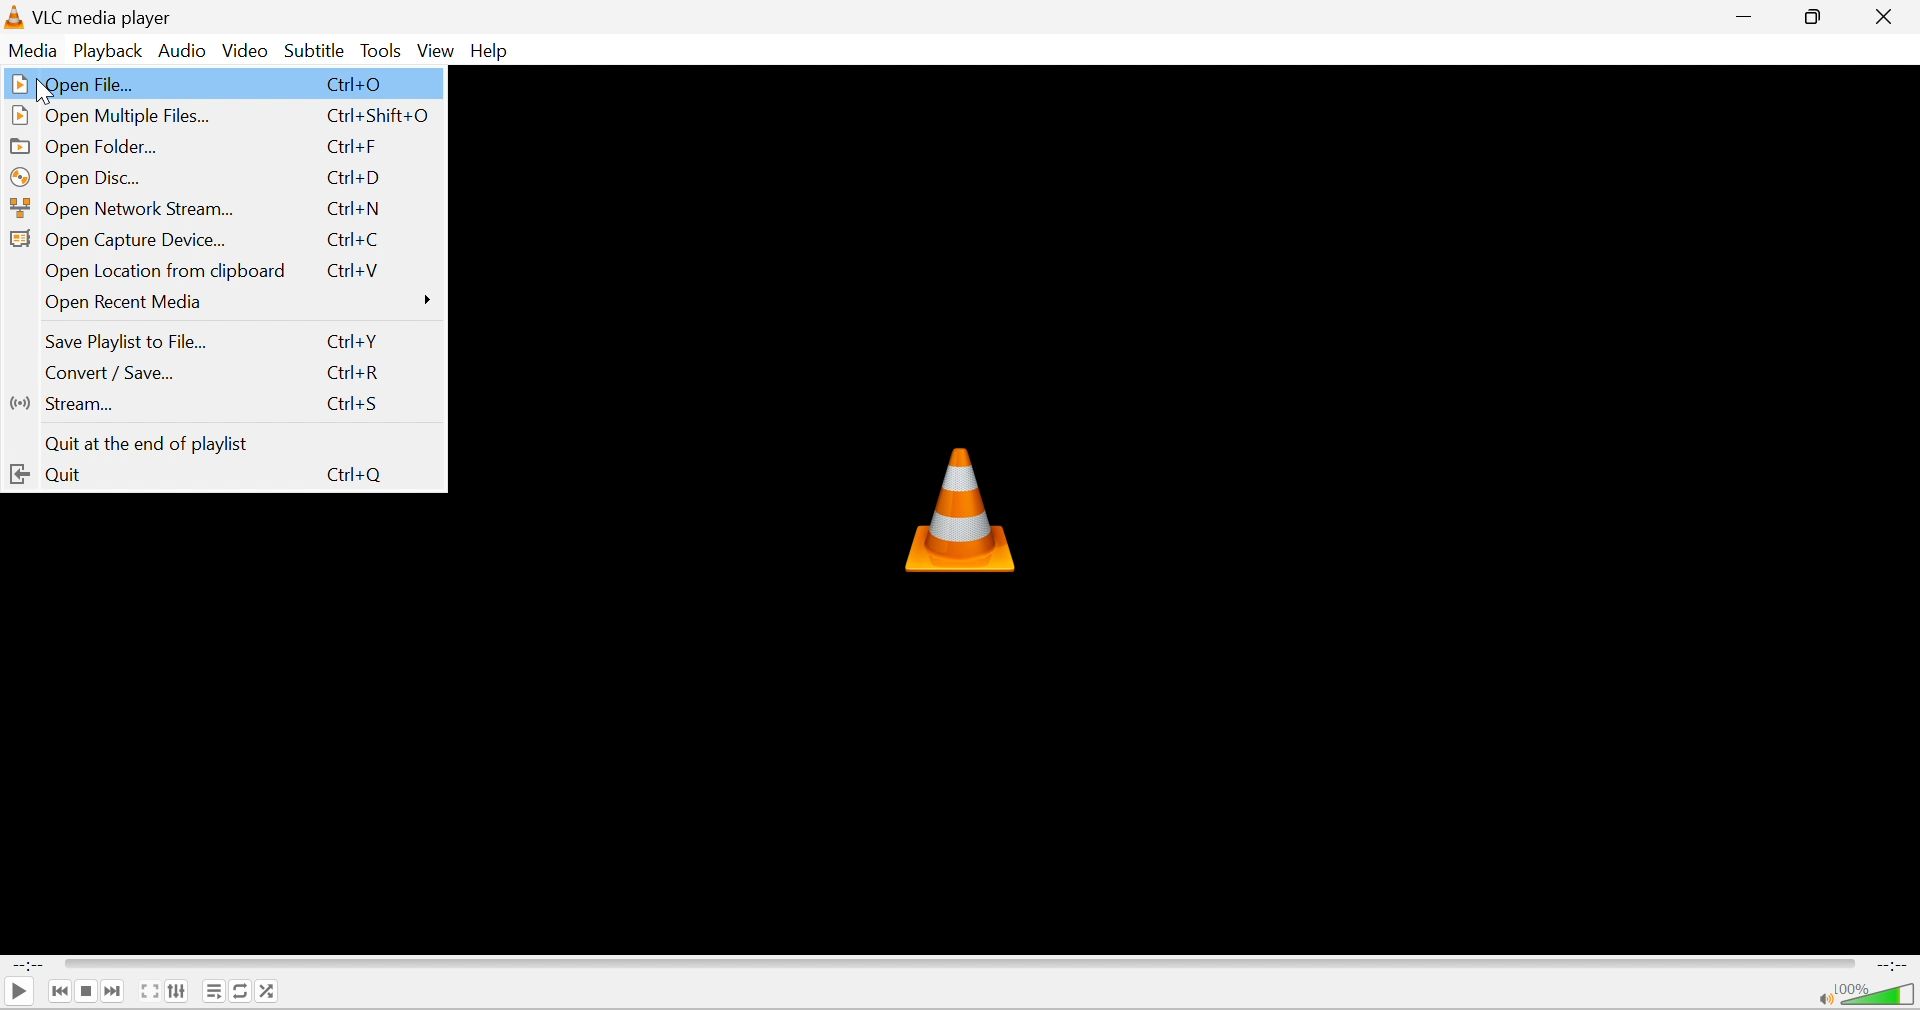  Describe the element at coordinates (351, 147) in the screenshot. I see `Ctrl + F` at that location.